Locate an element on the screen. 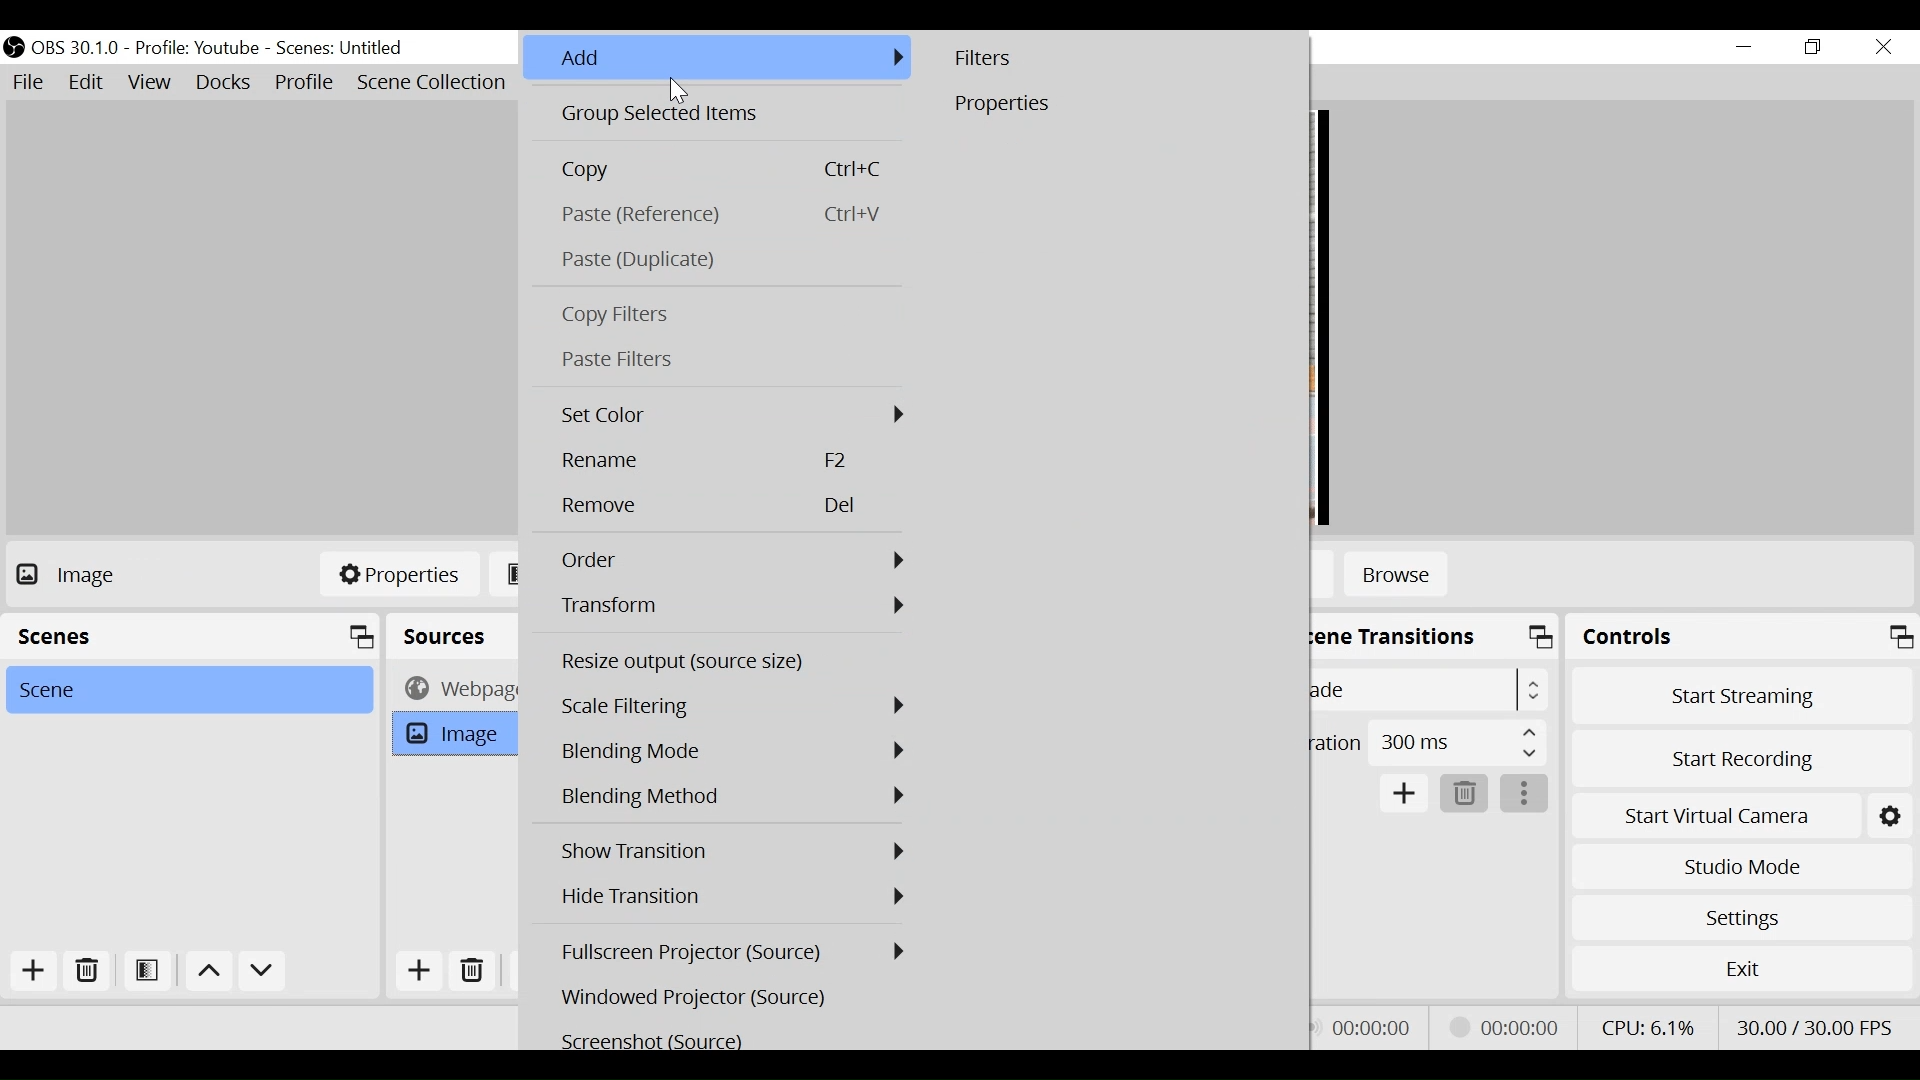 This screenshot has height=1080, width=1920. Blending Mode is located at coordinates (731, 797).